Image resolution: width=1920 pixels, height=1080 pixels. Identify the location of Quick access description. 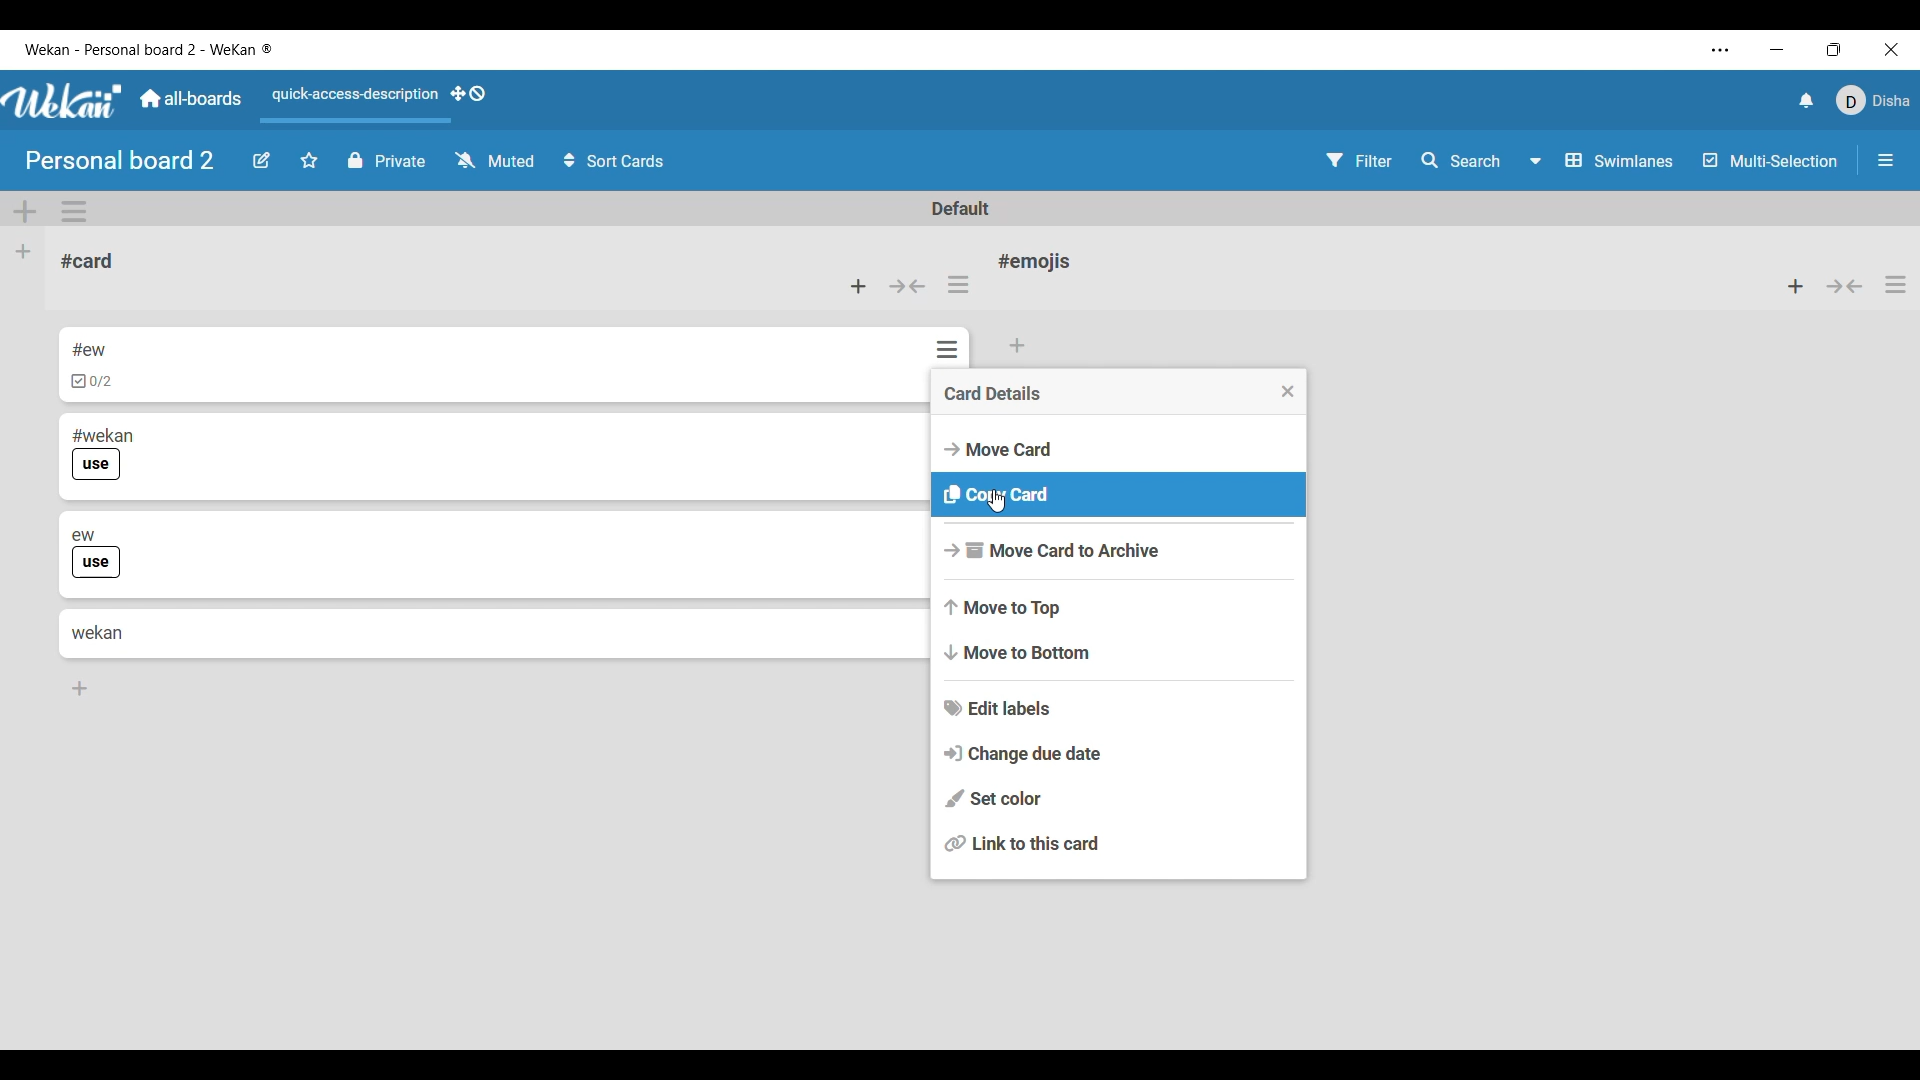
(353, 103).